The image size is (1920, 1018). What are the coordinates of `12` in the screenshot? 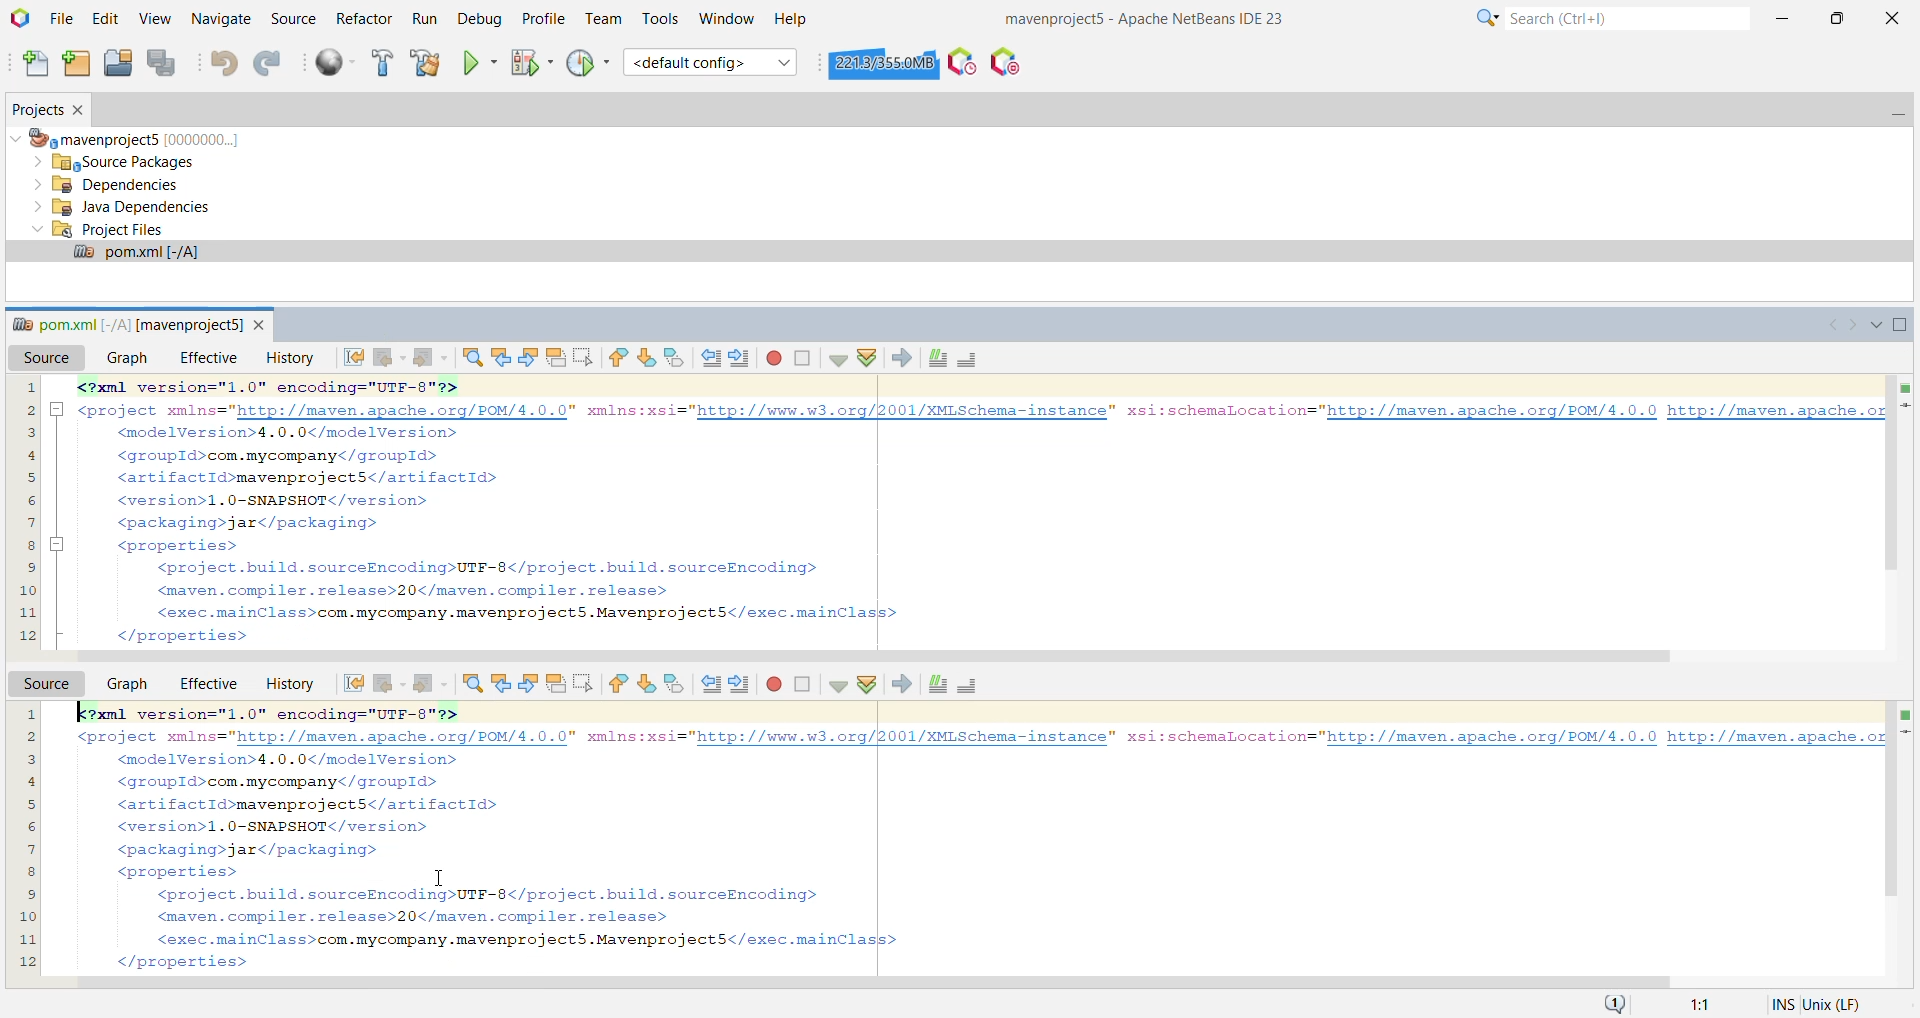 It's located at (26, 633).